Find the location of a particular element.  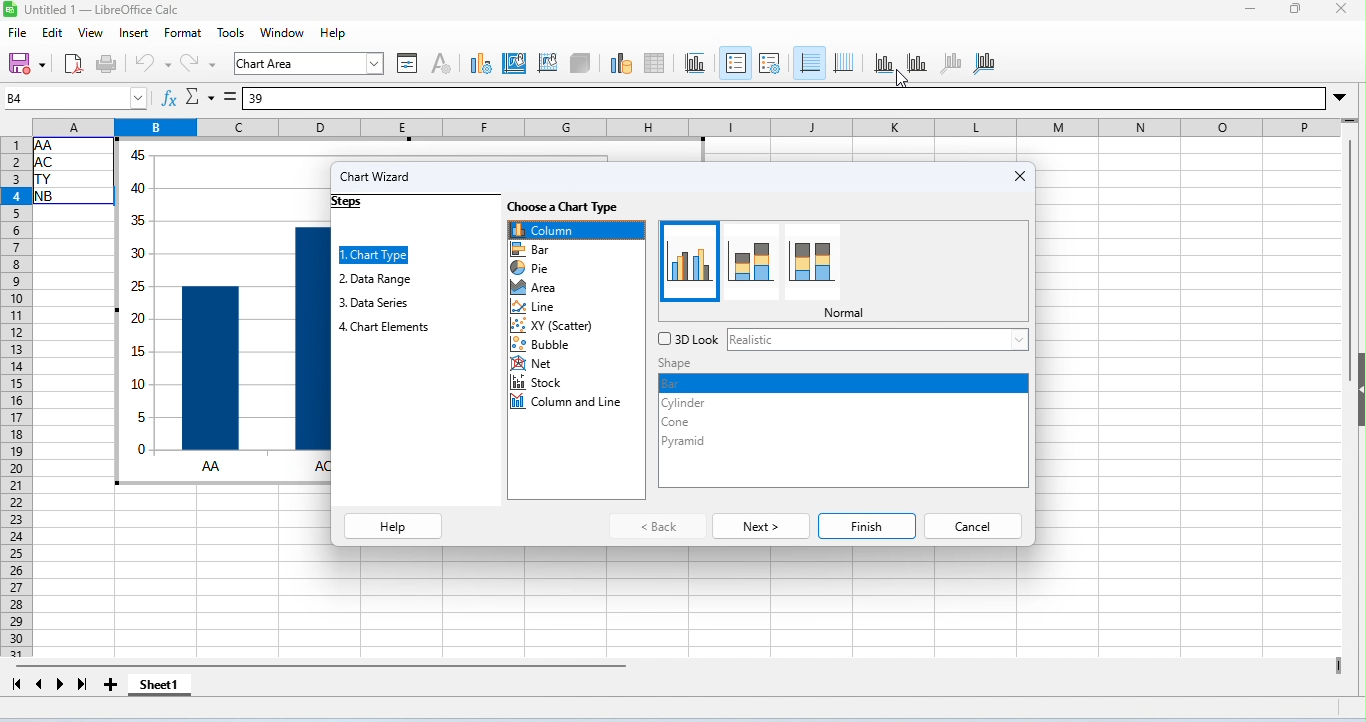

AA is located at coordinates (212, 465).